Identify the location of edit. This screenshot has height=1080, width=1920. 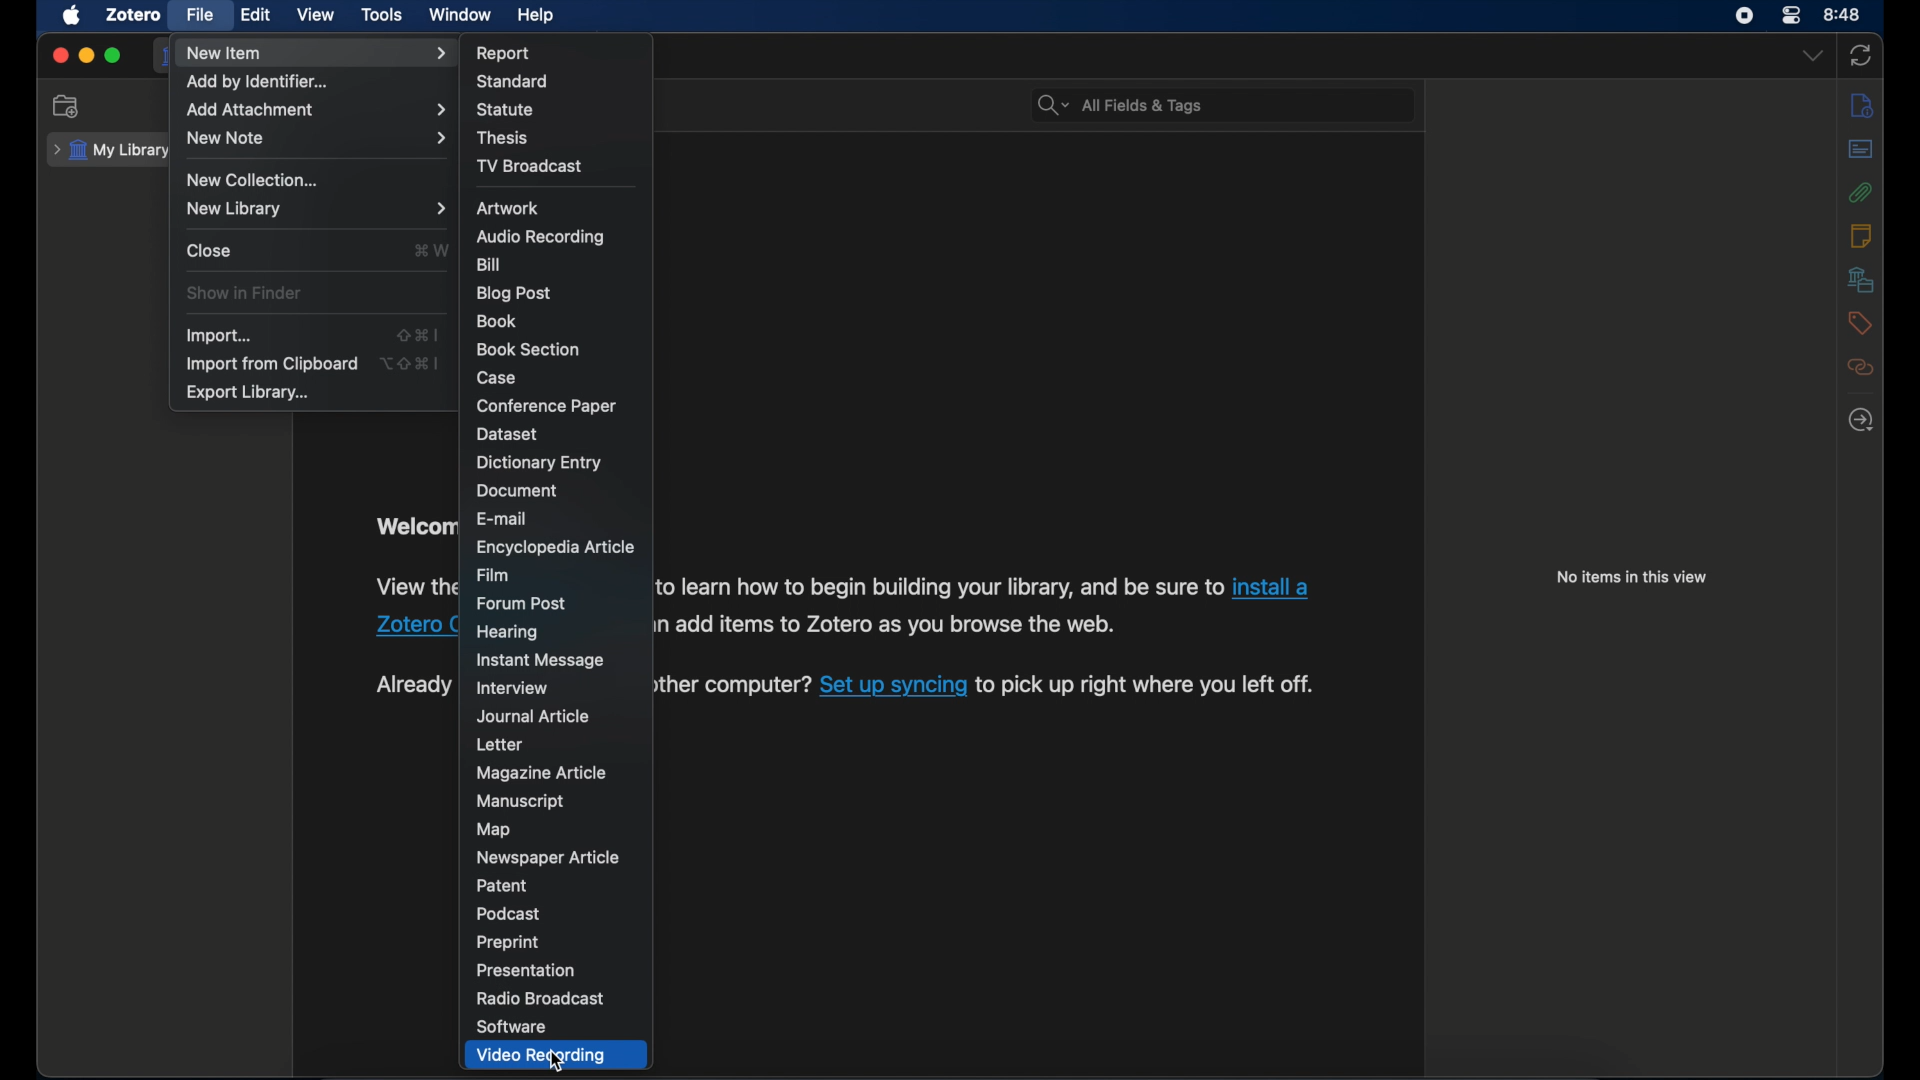
(254, 15).